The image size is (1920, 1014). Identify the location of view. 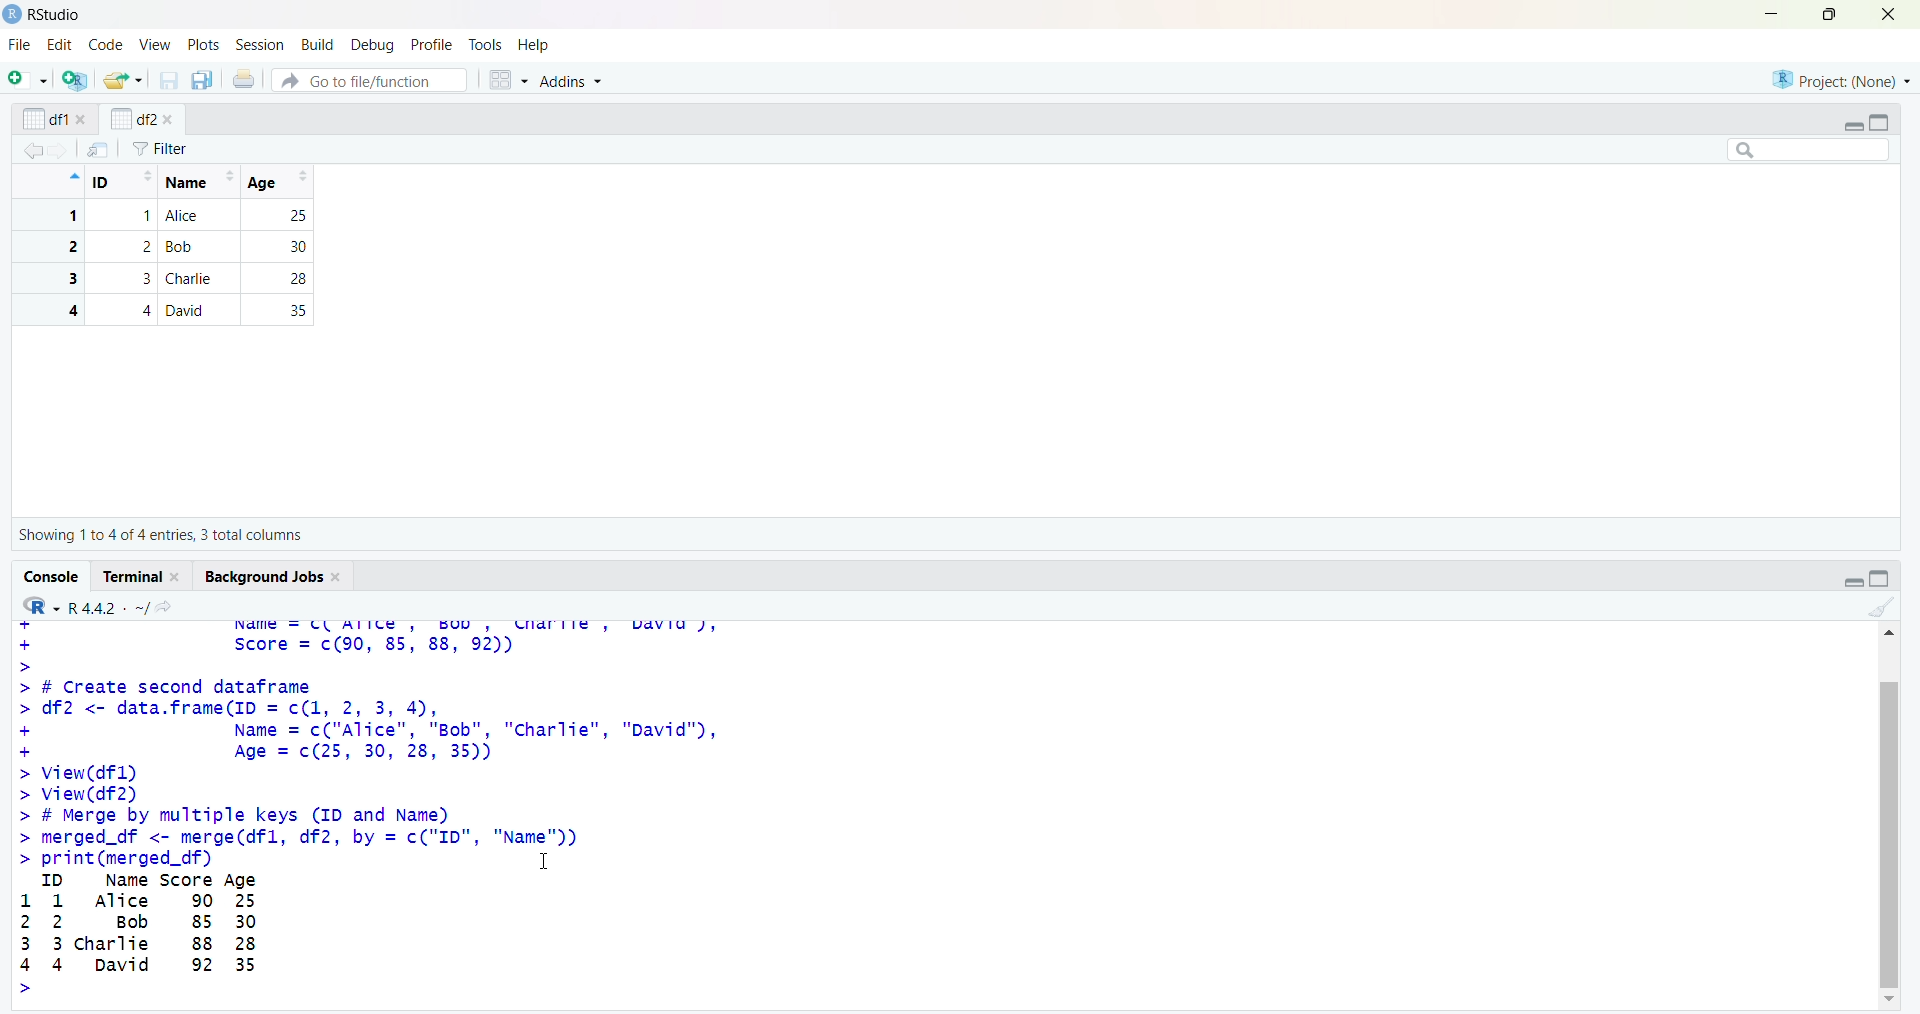
(156, 46).